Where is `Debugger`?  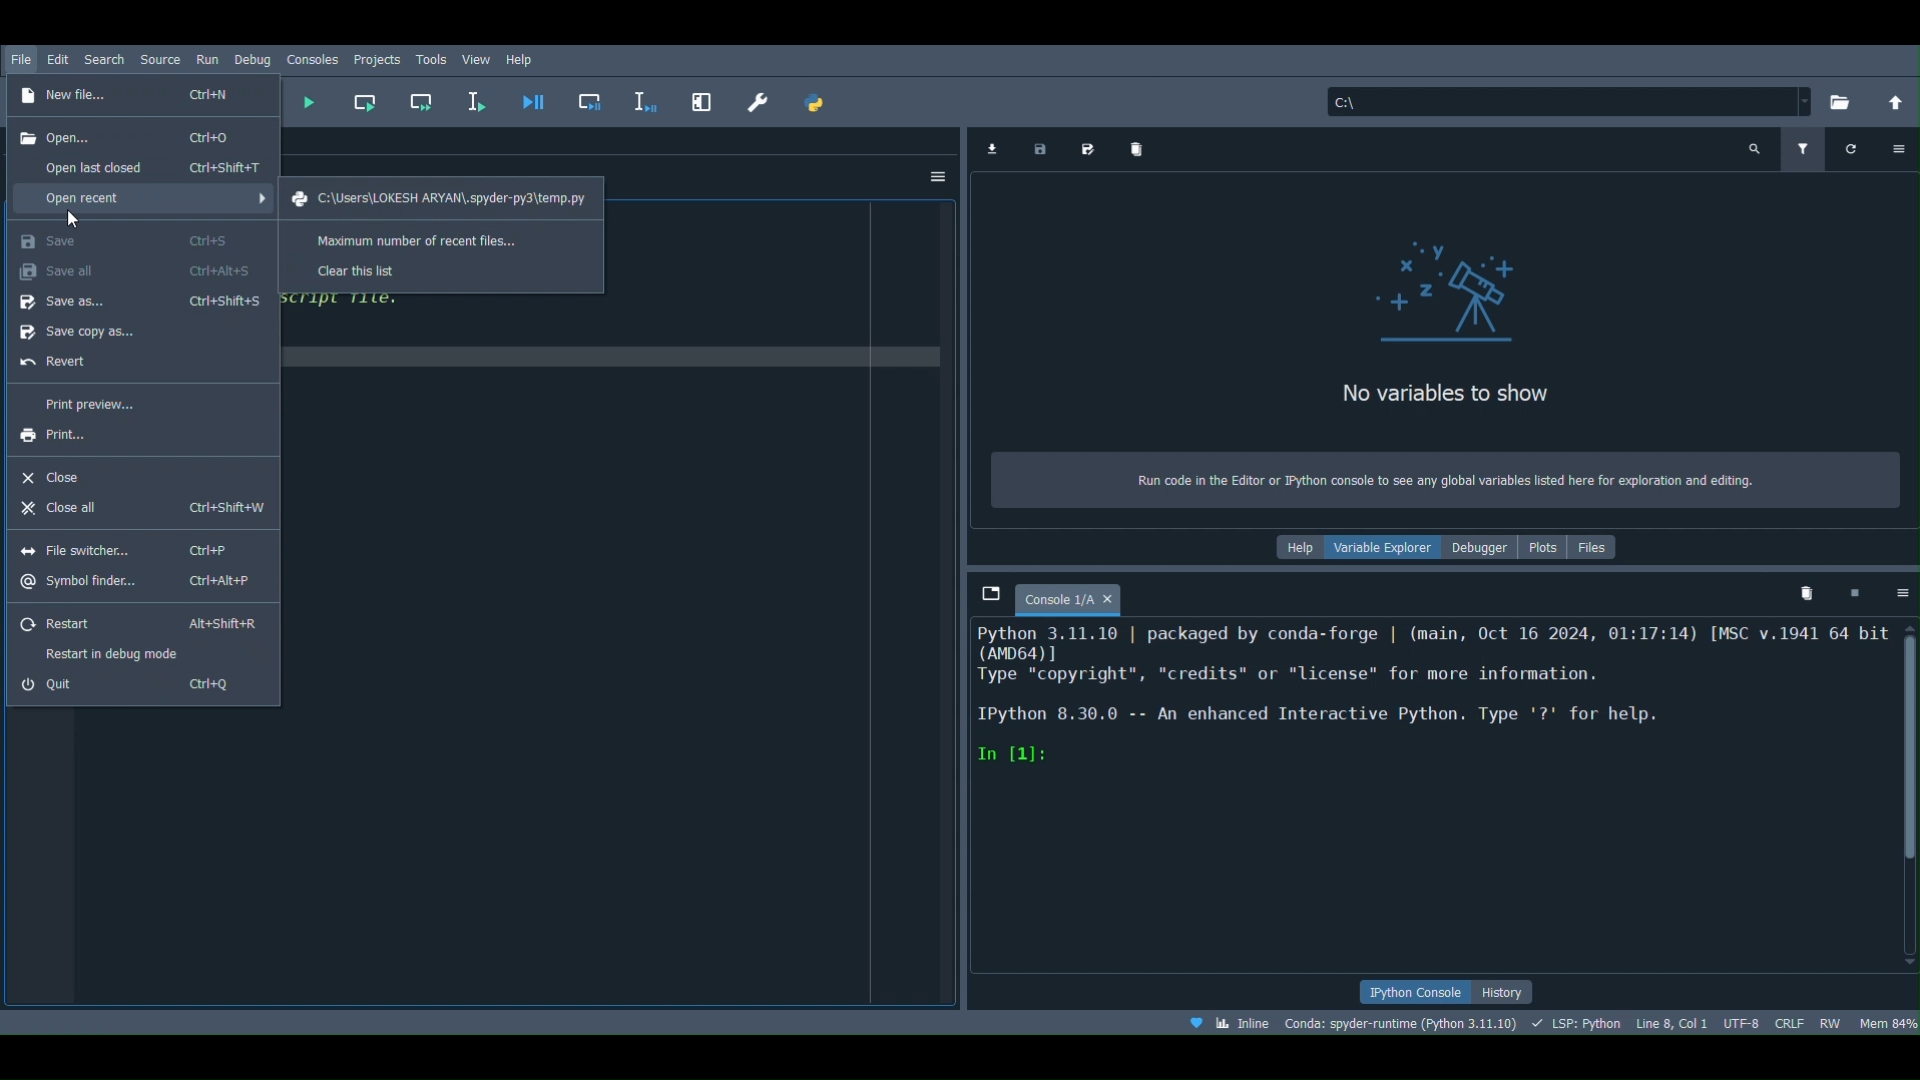 Debugger is located at coordinates (1476, 551).